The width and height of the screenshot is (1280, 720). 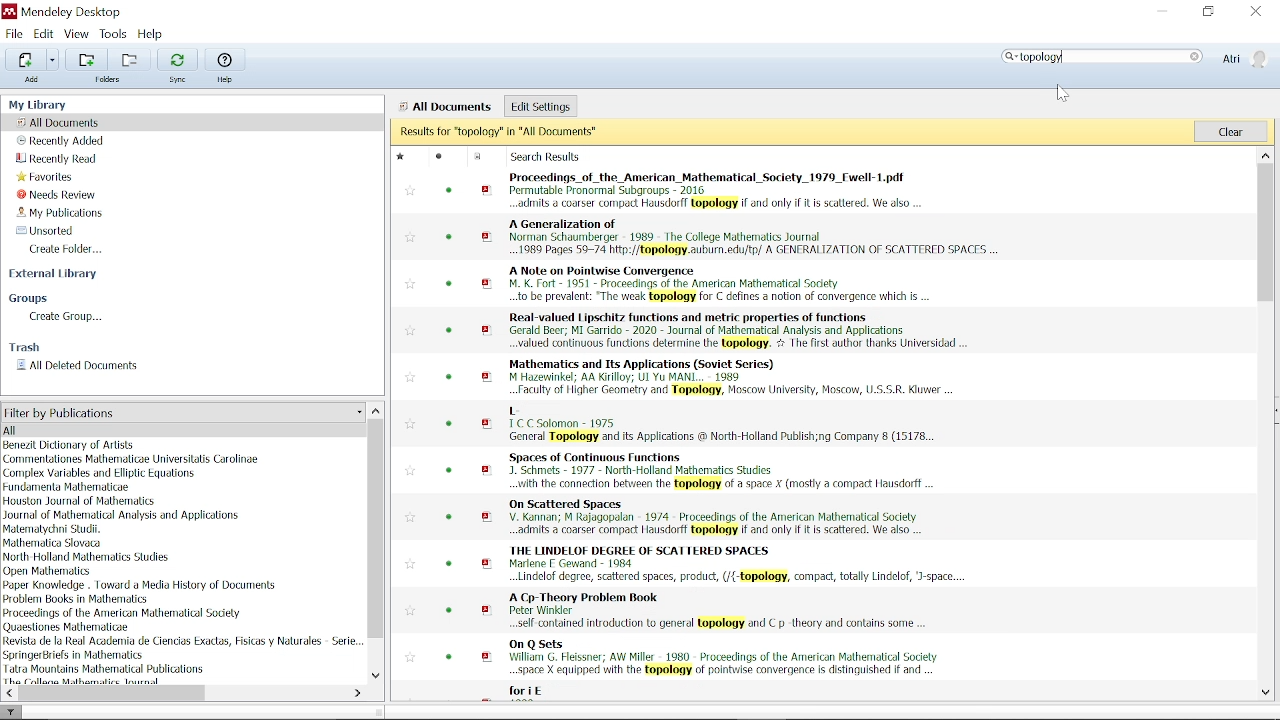 I want to click on citation, so click(x=722, y=424).